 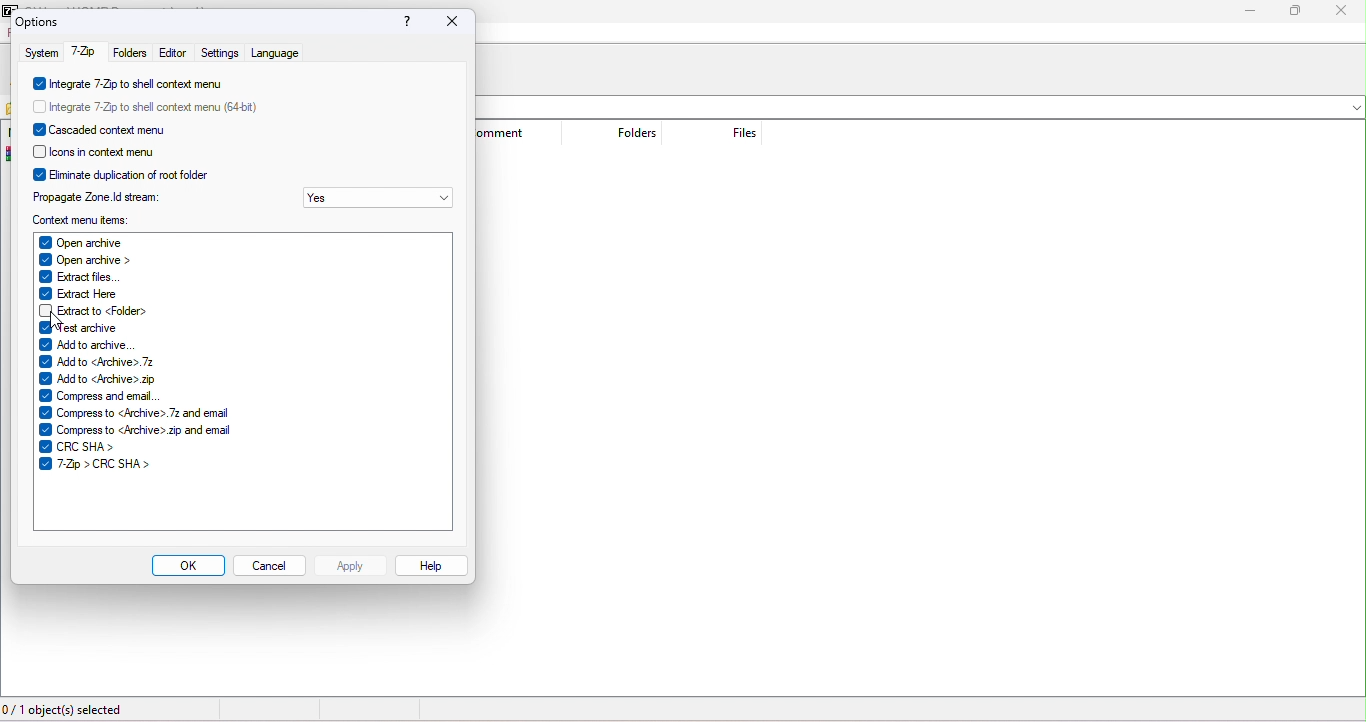 What do you see at coordinates (402, 24) in the screenshot?
I see `?` at bounding box center [402, 24].